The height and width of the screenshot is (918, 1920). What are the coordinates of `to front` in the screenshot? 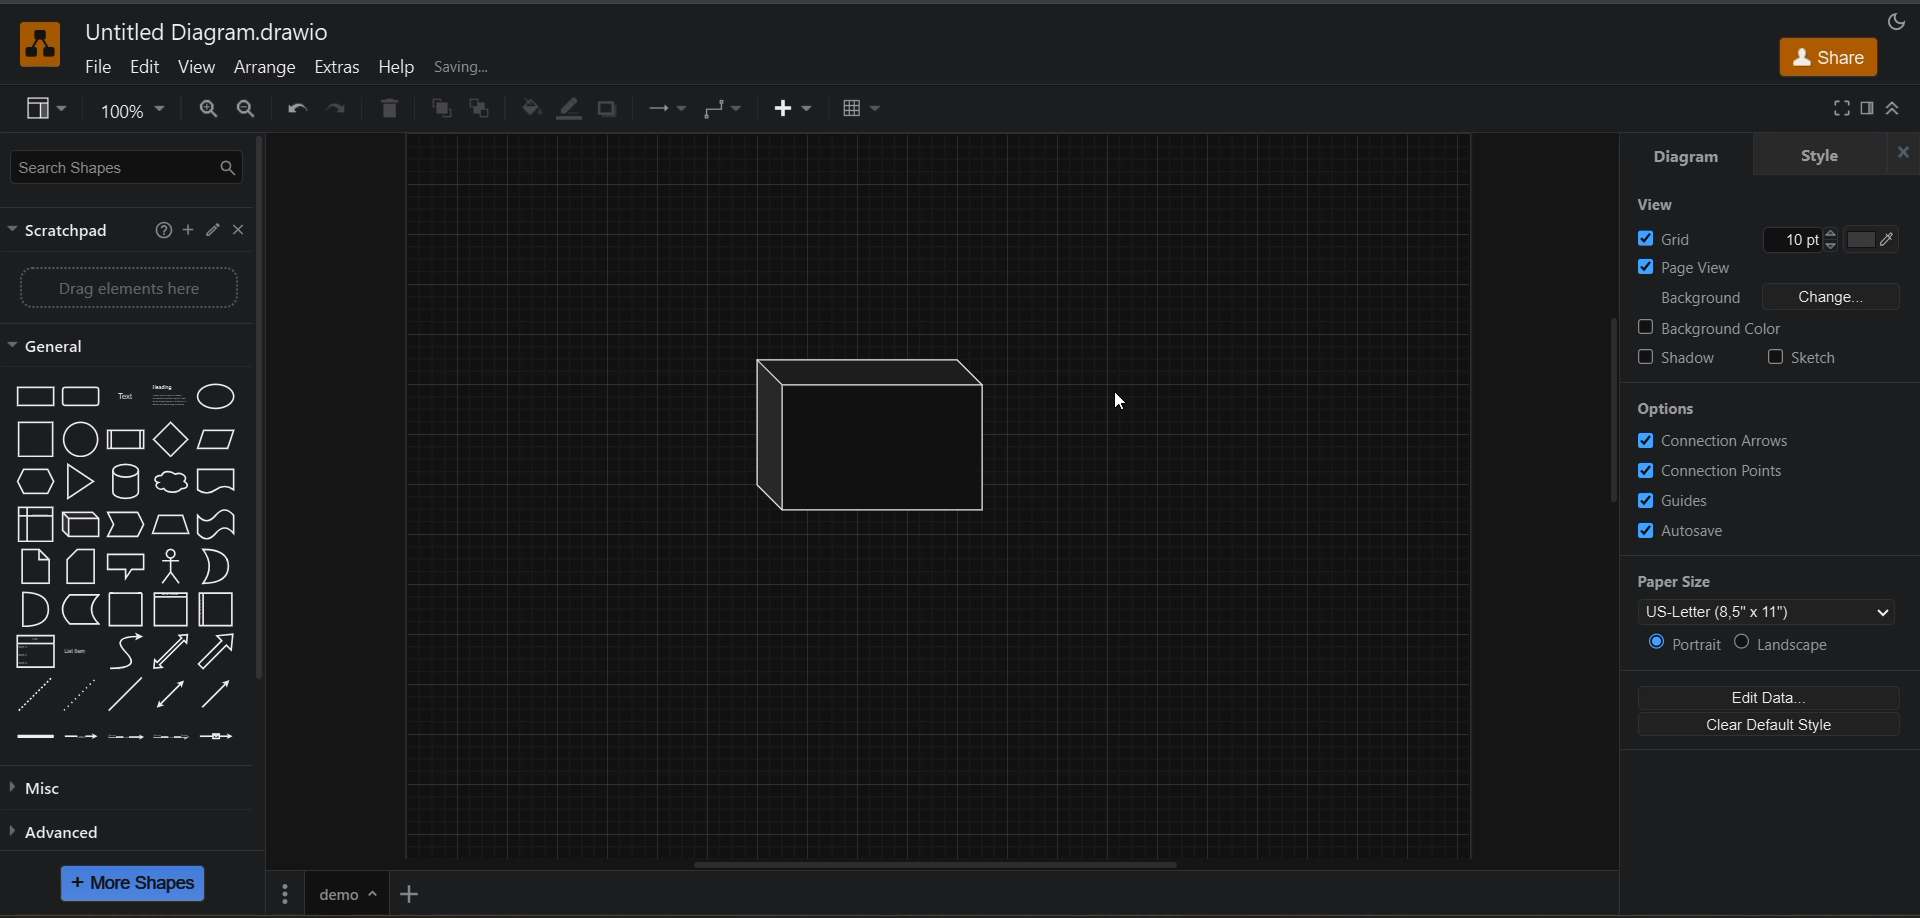 It's located at (443, 111).